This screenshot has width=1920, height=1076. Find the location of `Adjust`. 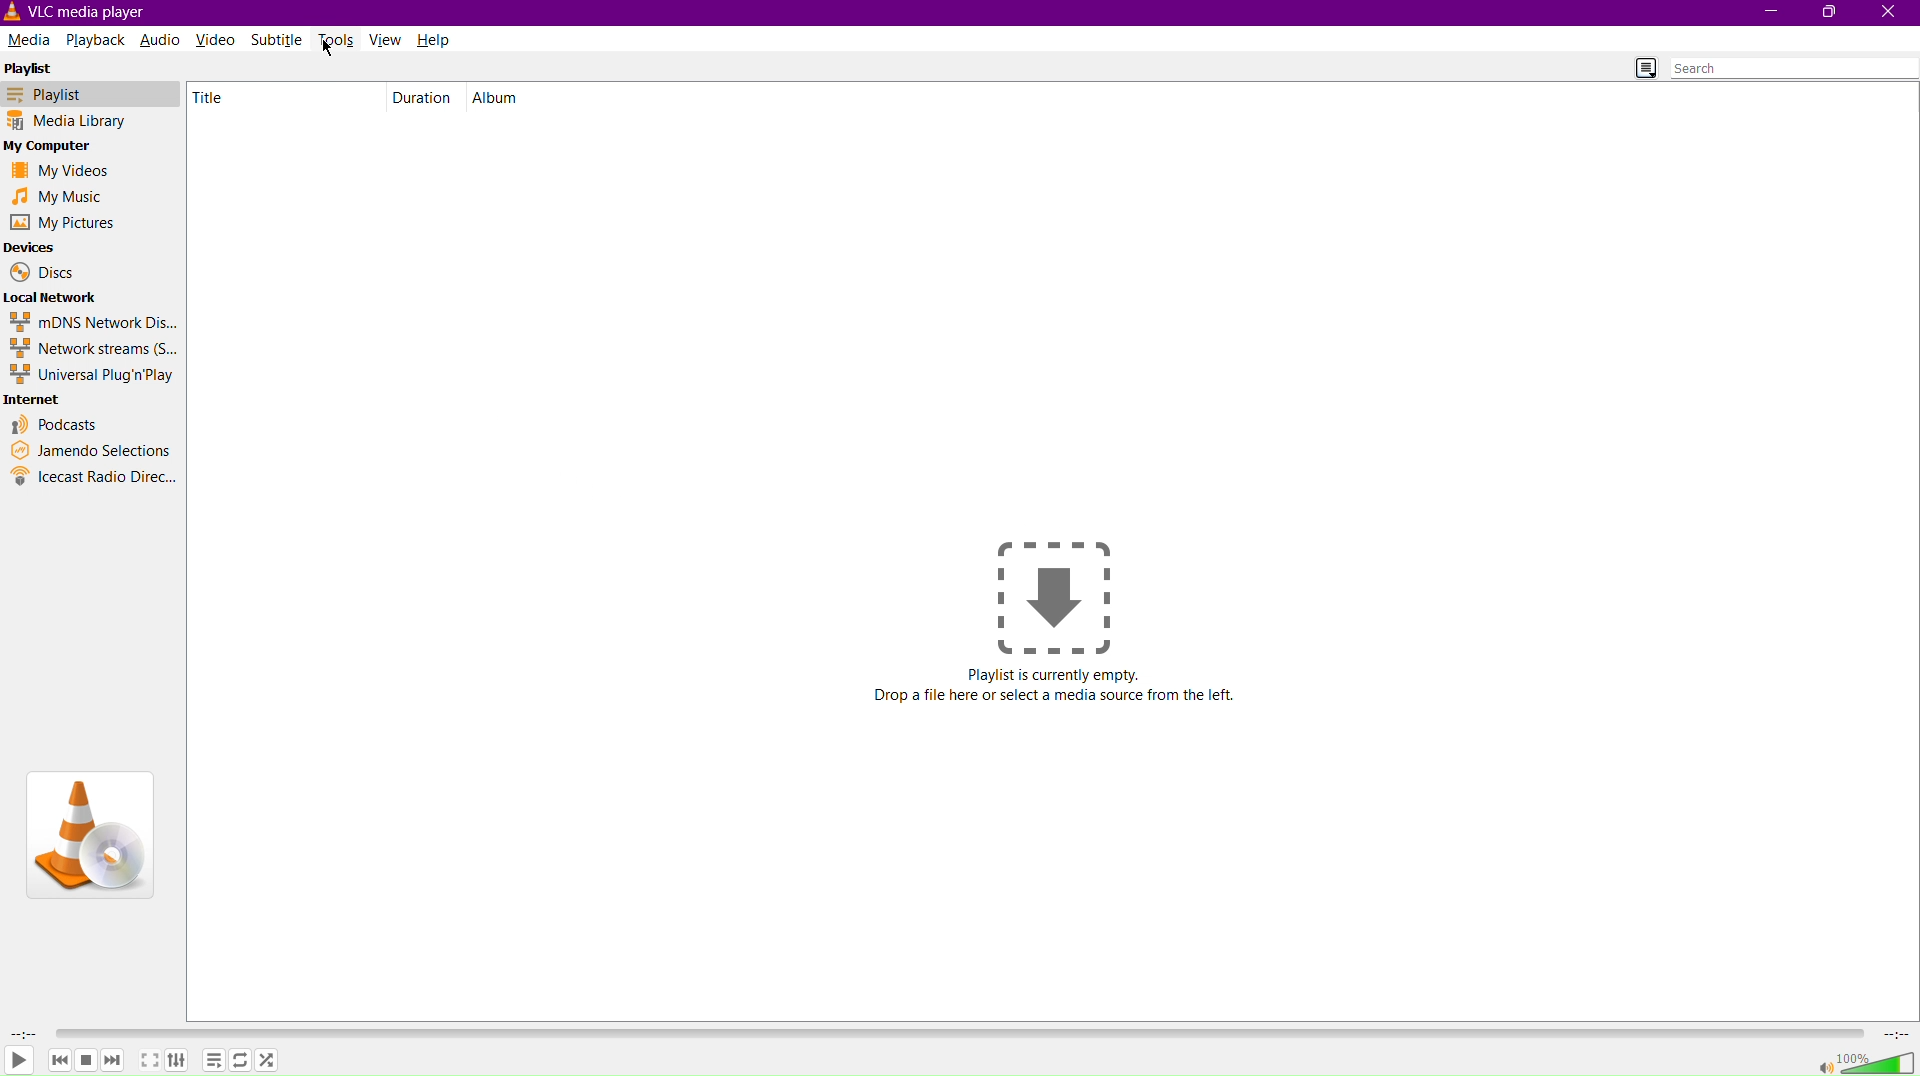

Adjust is located at coordinates (179, 1058).